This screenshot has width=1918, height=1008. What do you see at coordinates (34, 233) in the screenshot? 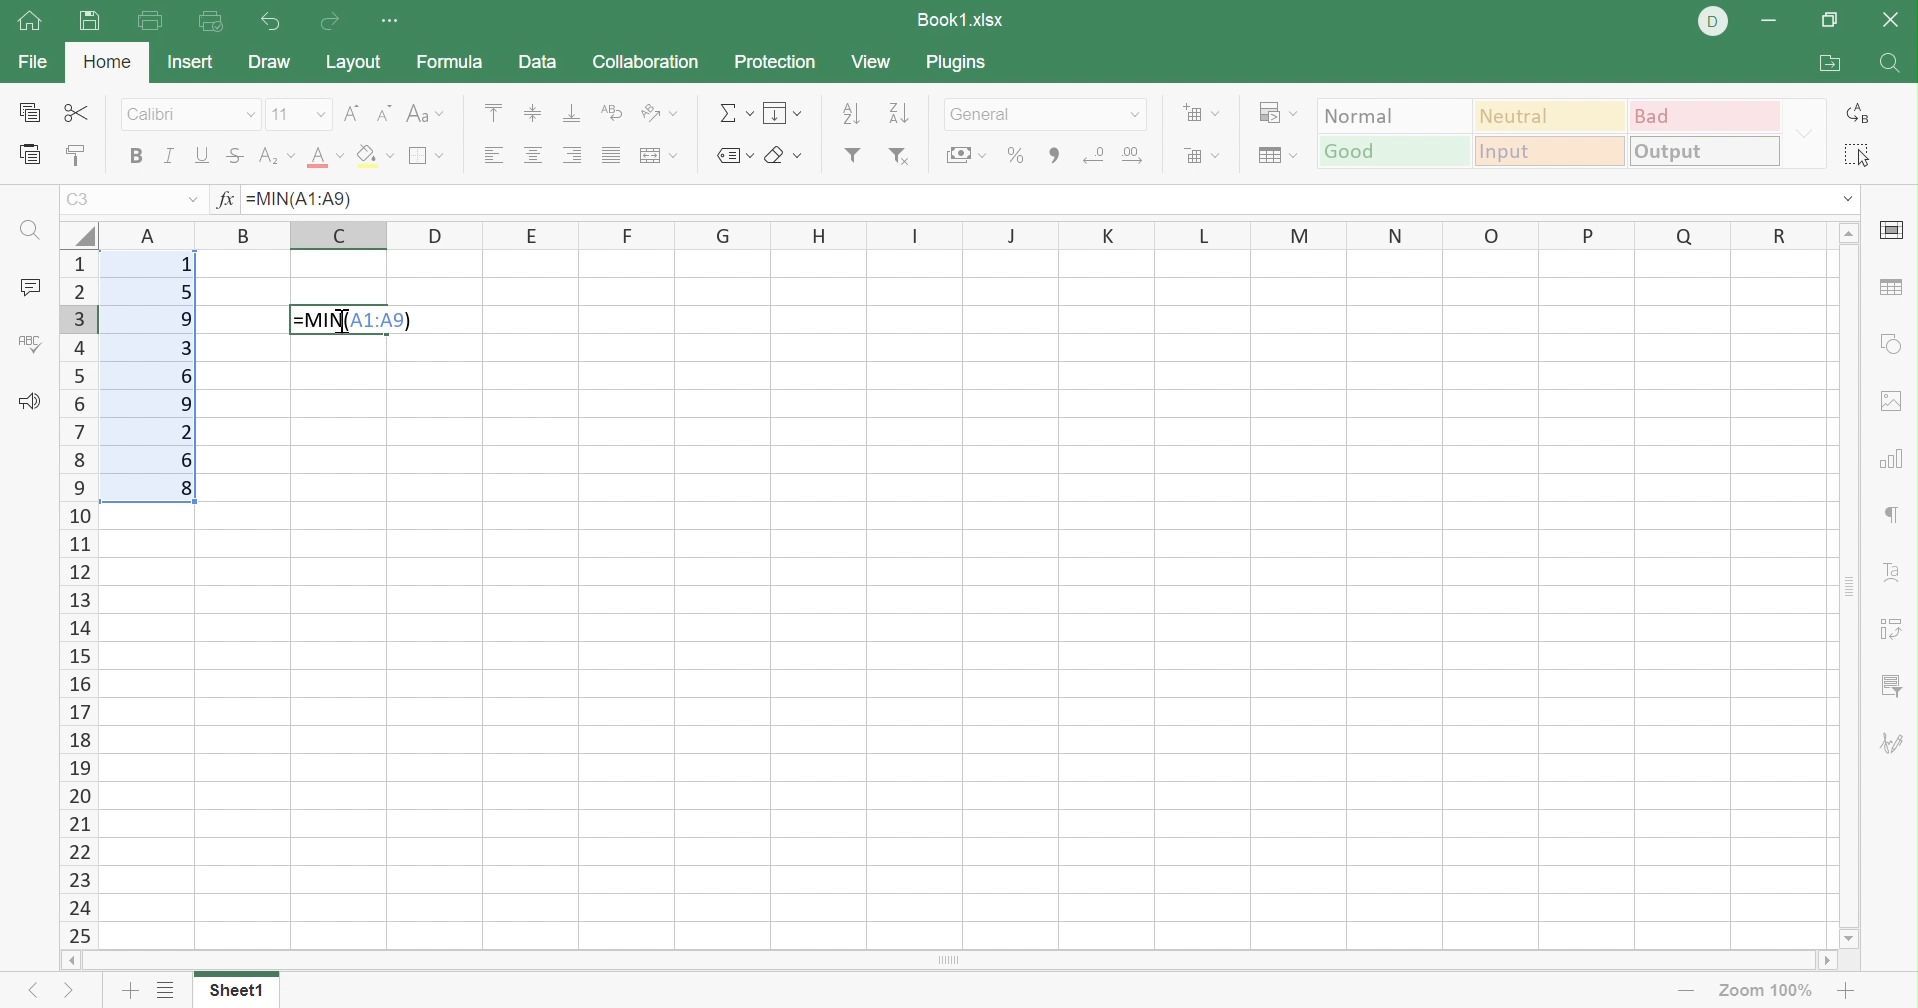
I see `Find` at bounding box center [34, 233].